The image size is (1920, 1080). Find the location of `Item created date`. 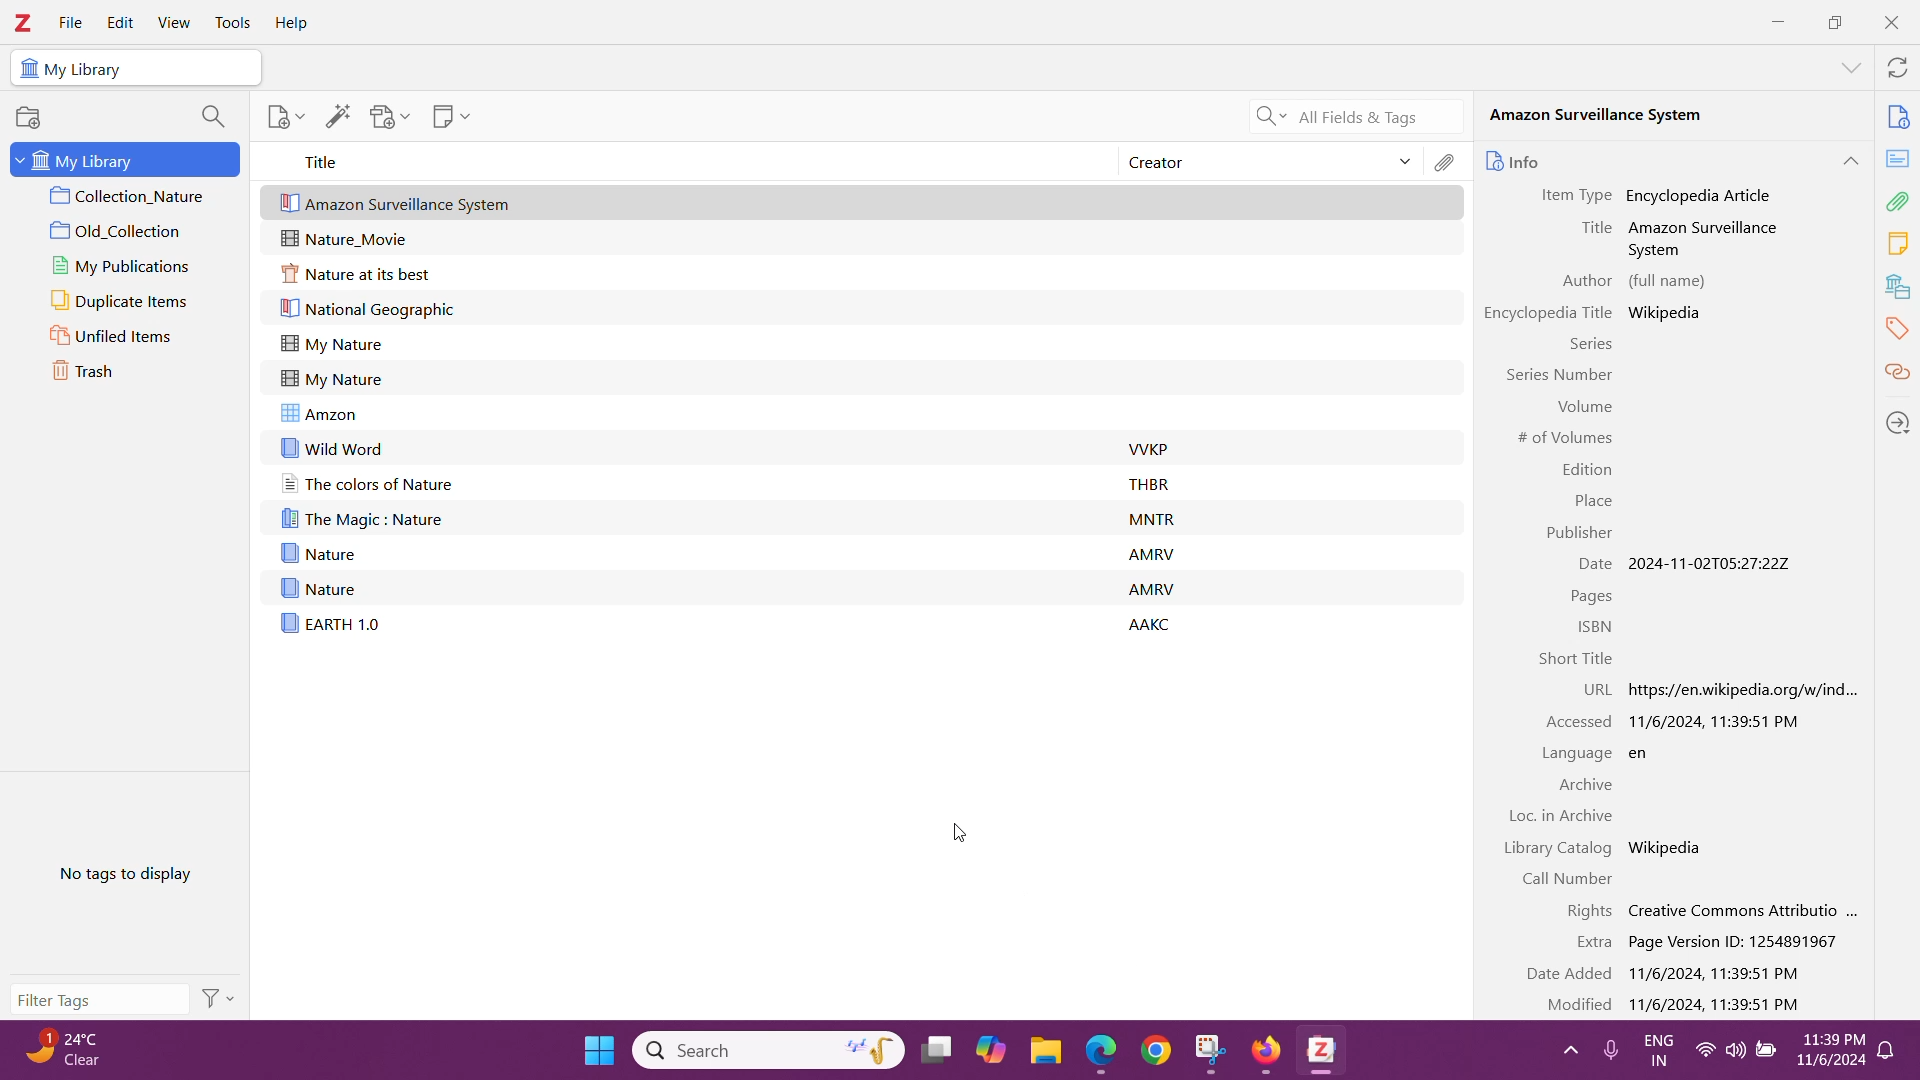

Item created date is located at coordinates (1706, 560).